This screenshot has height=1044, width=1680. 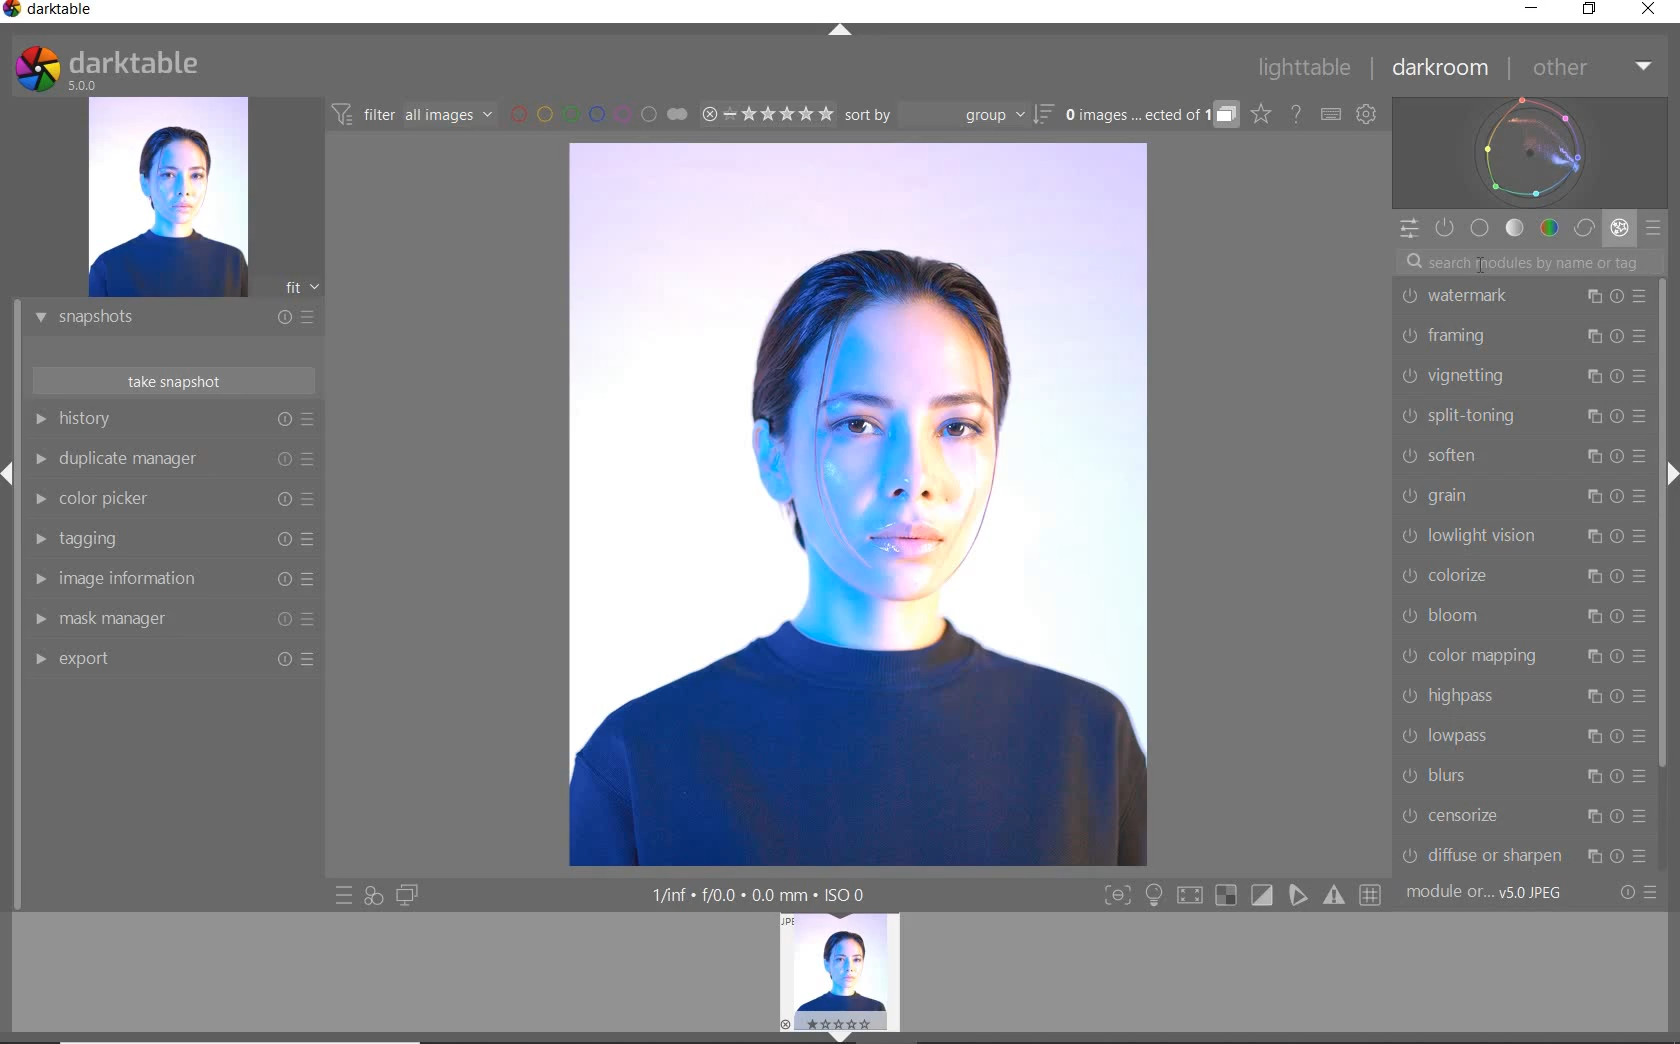 What do you see at coordinates (1263, 896) in the screenshot?
I see `Button` at bounding box center [1263, 896].